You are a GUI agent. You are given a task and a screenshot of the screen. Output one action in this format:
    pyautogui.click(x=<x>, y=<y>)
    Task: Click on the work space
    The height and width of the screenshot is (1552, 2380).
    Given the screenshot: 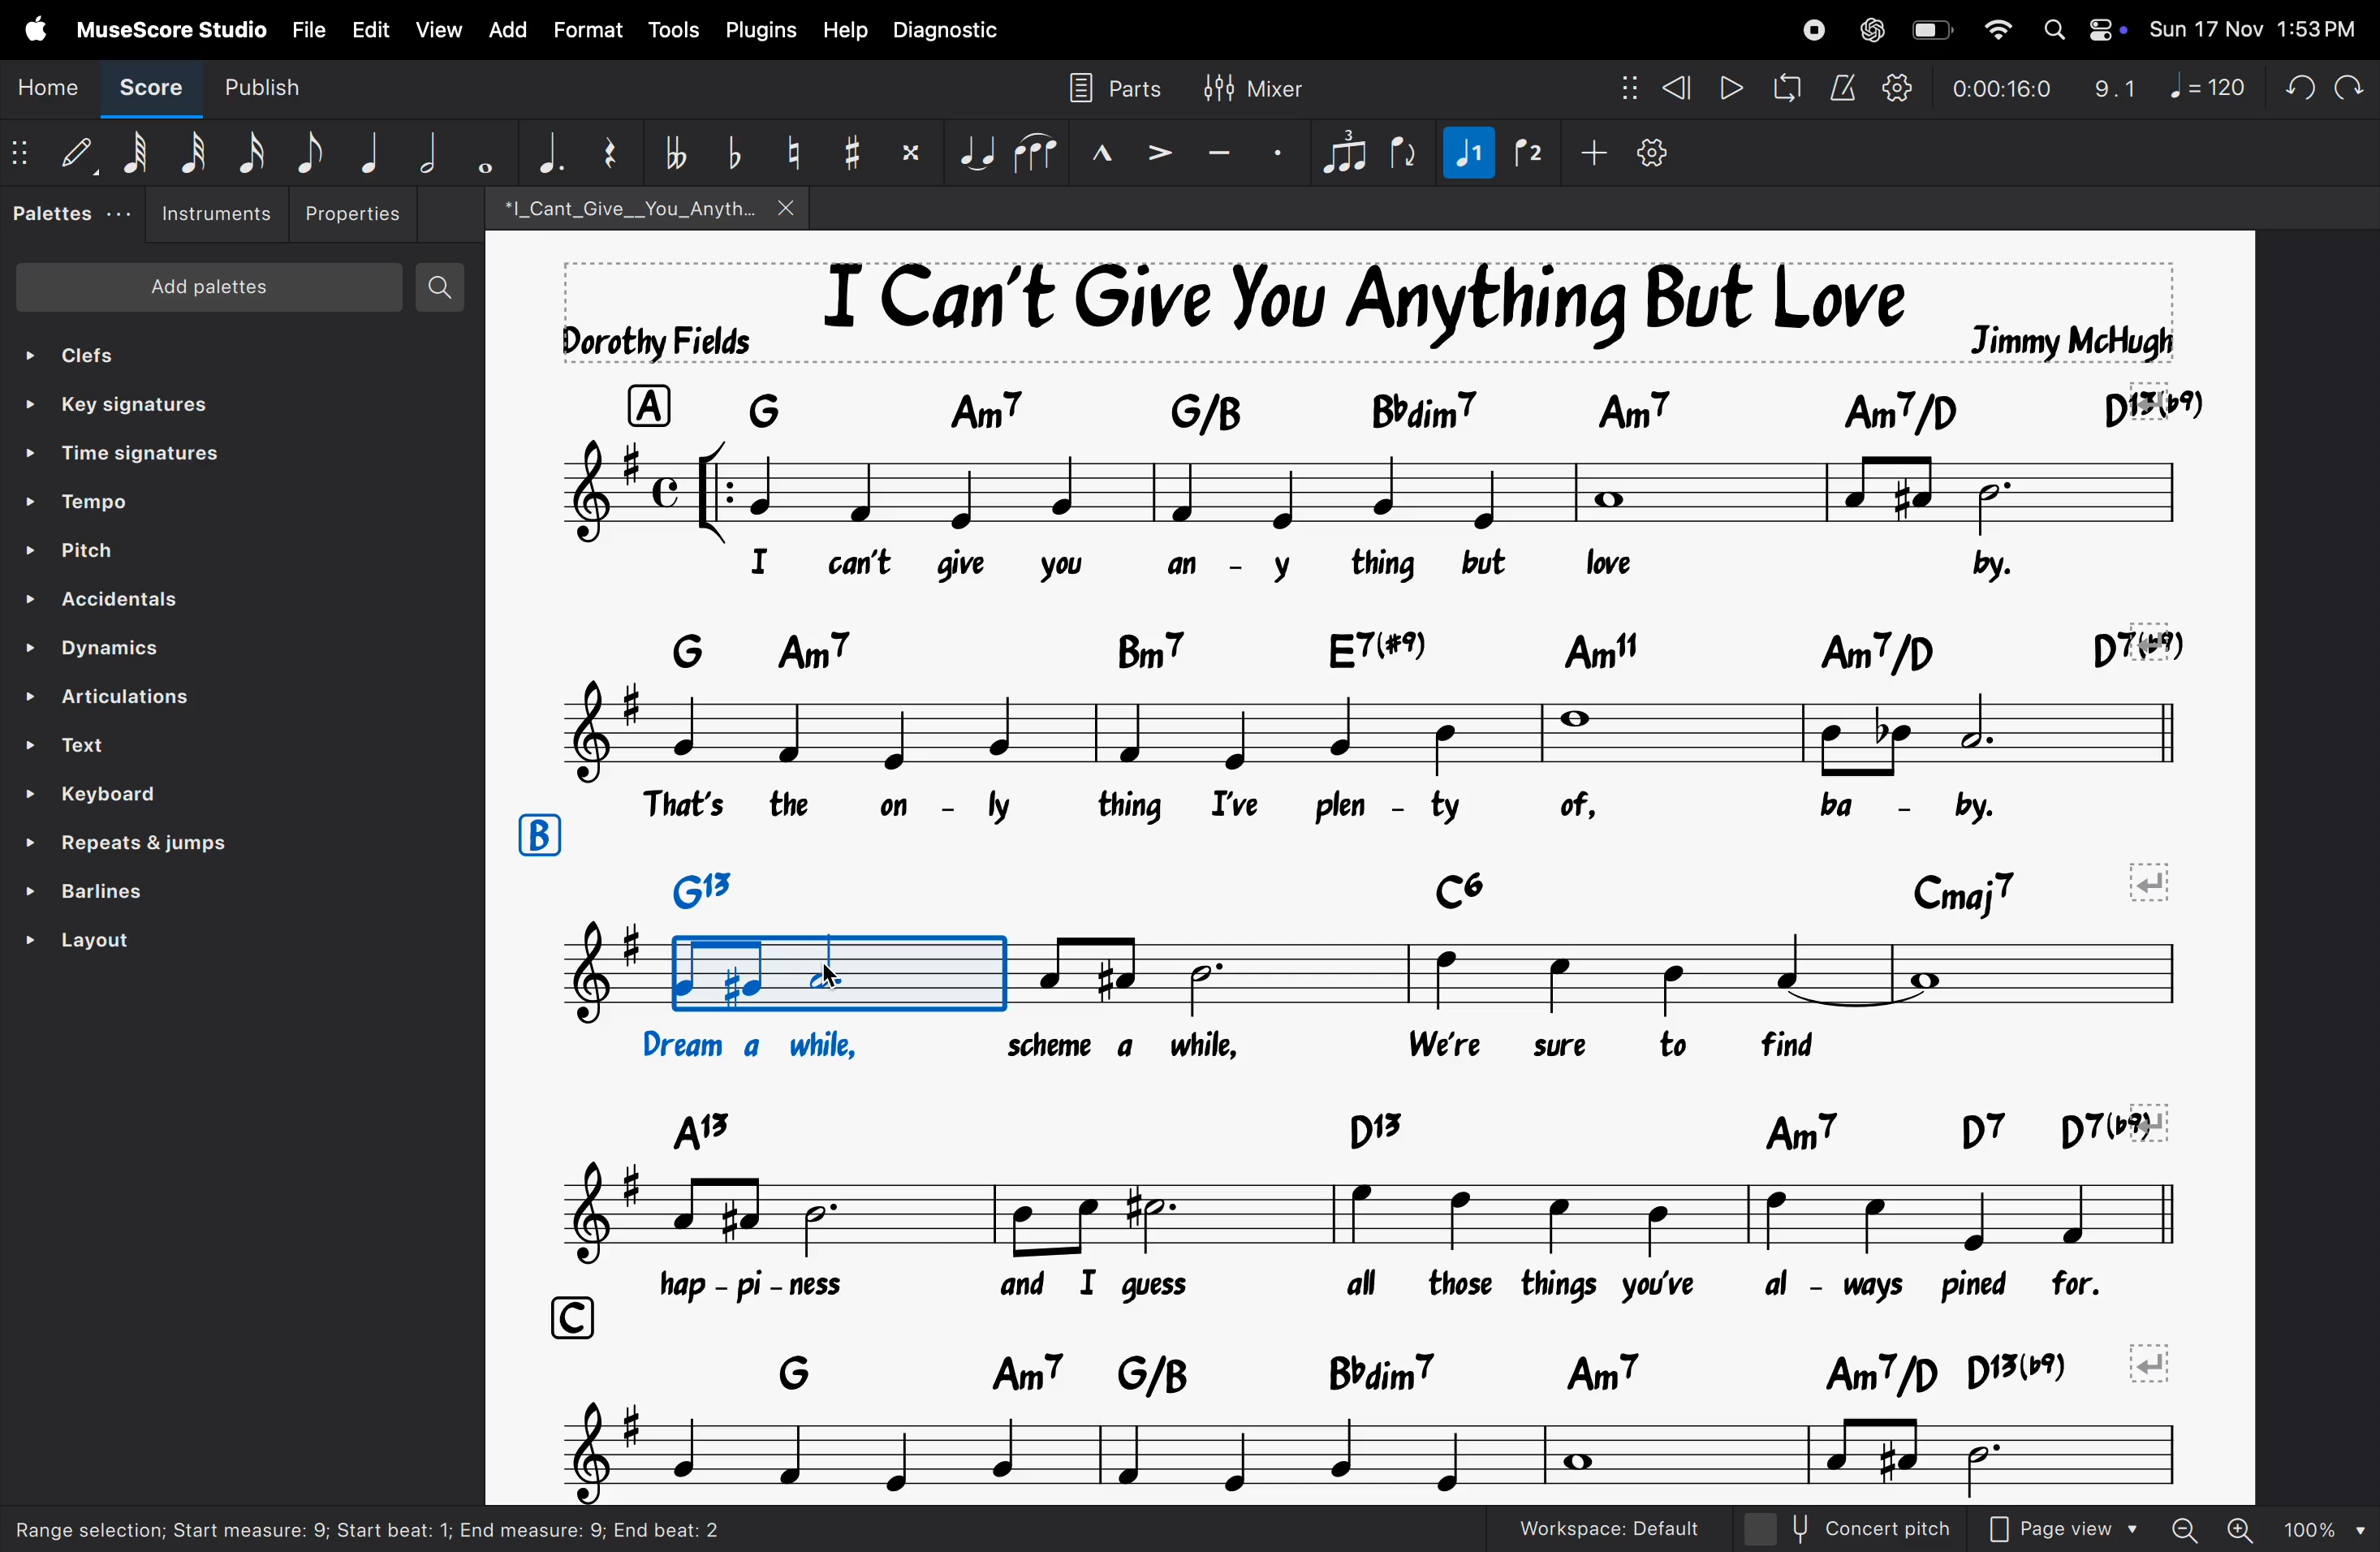 What is the action you would take?
    pyautogui.click(x=1638, y=1528)
    